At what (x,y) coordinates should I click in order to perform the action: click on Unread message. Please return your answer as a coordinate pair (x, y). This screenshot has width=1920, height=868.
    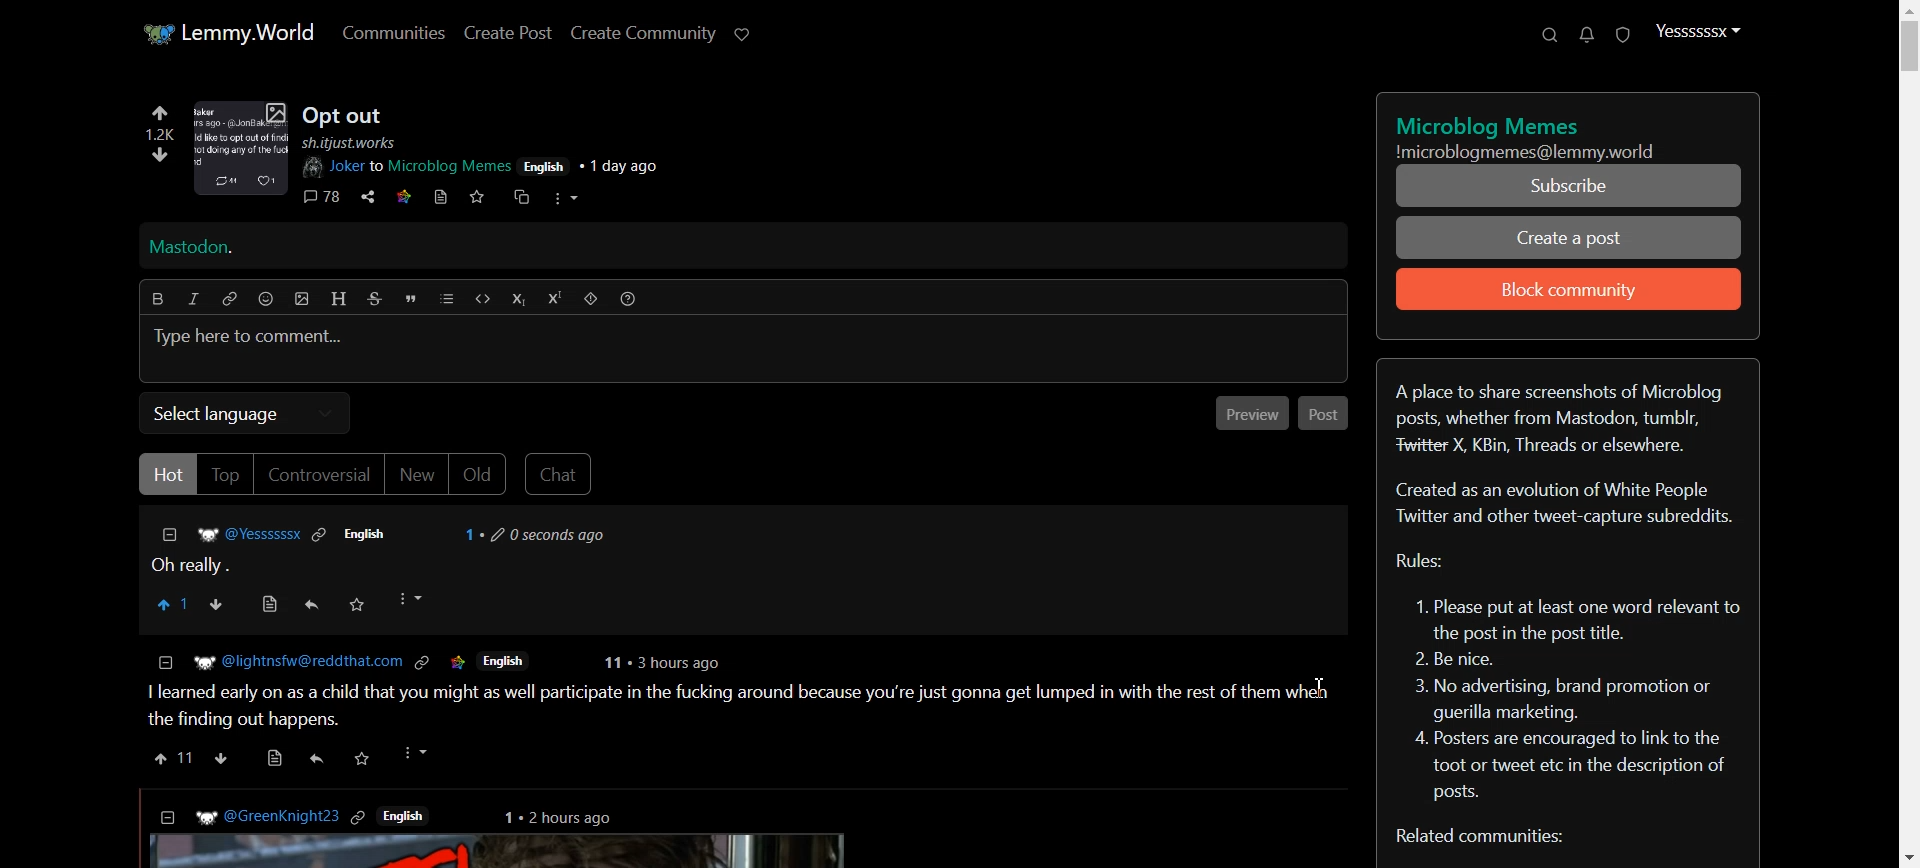
    Looking at the image, I should click on (1586, 35).